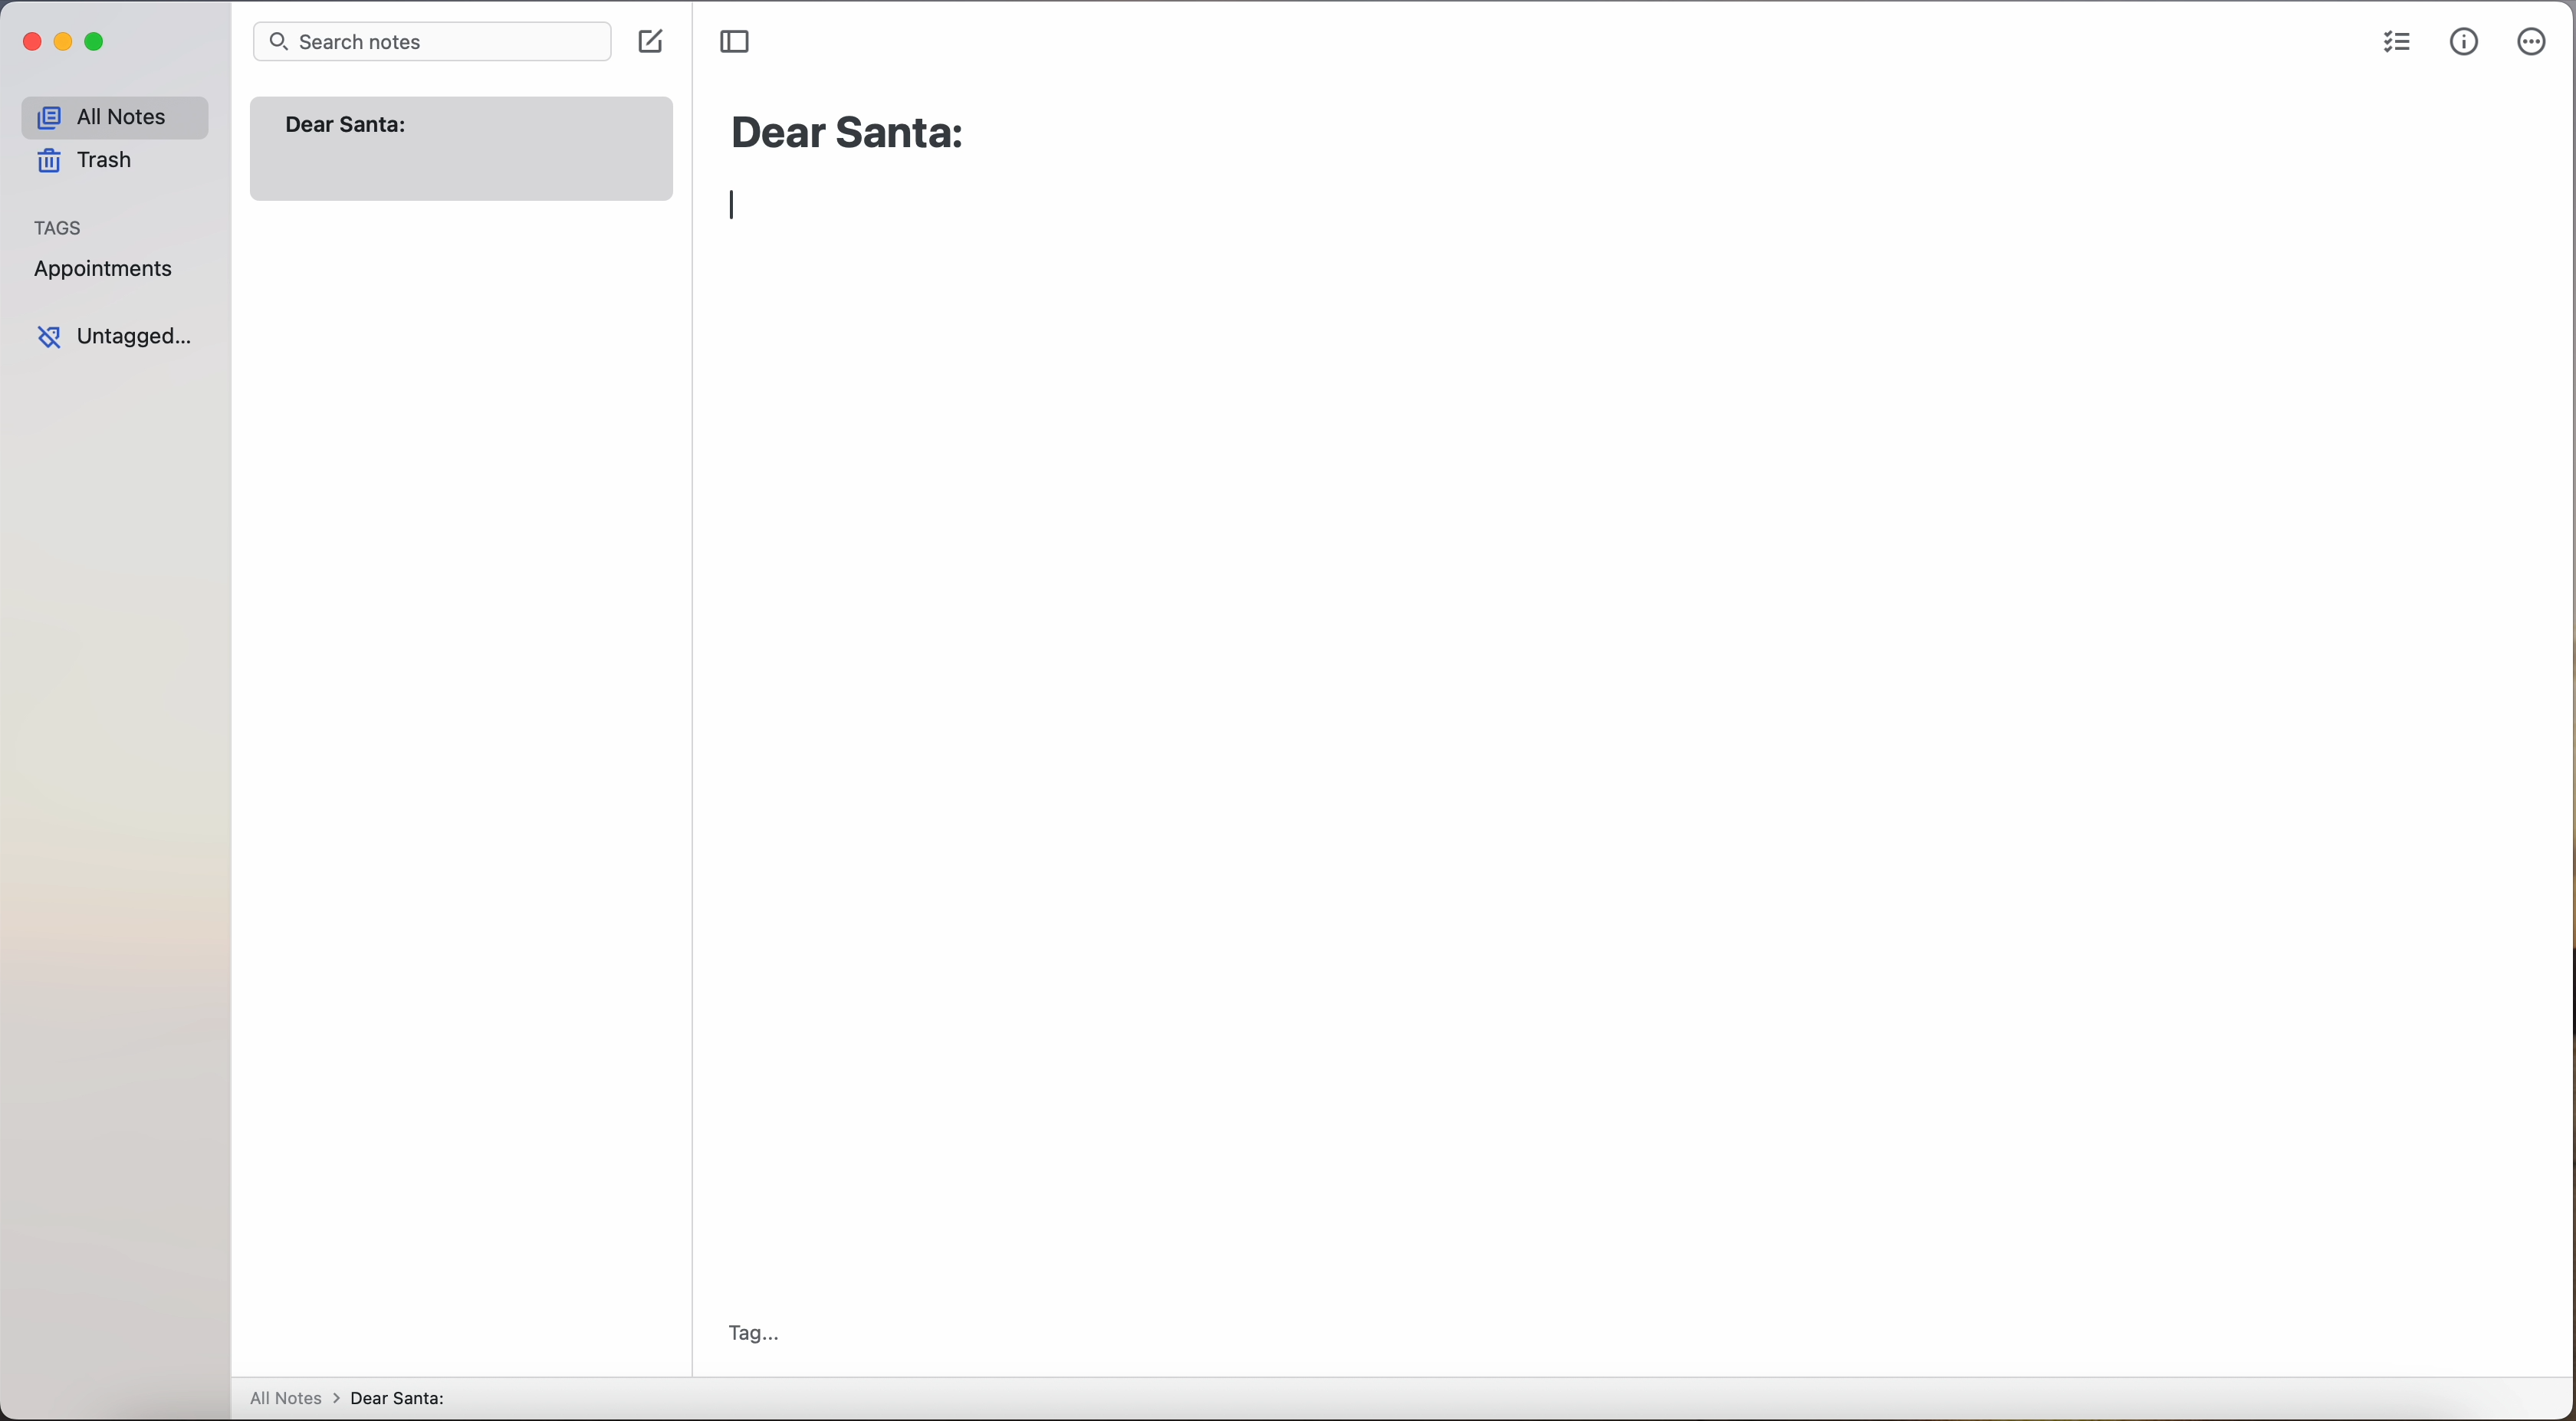  I want to click on metrics, so click(2466, 42).